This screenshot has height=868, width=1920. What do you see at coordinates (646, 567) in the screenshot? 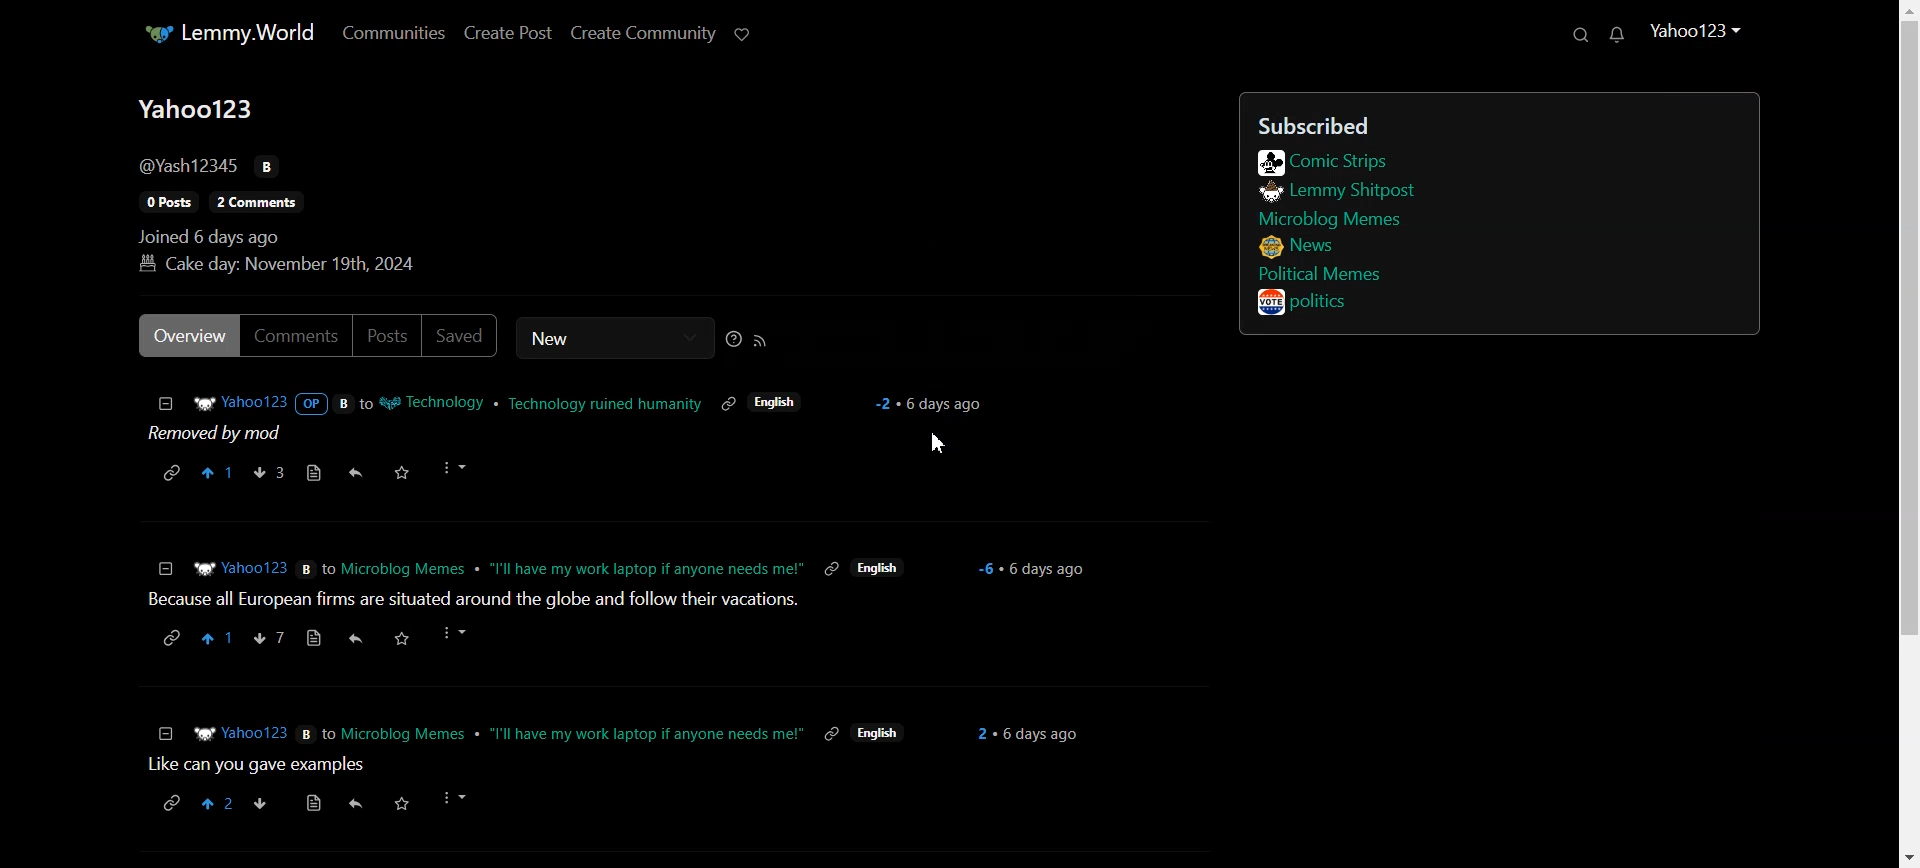
I see `"I'll have my work laptop if anyone needs me!"` at bounding box center [646, 567].